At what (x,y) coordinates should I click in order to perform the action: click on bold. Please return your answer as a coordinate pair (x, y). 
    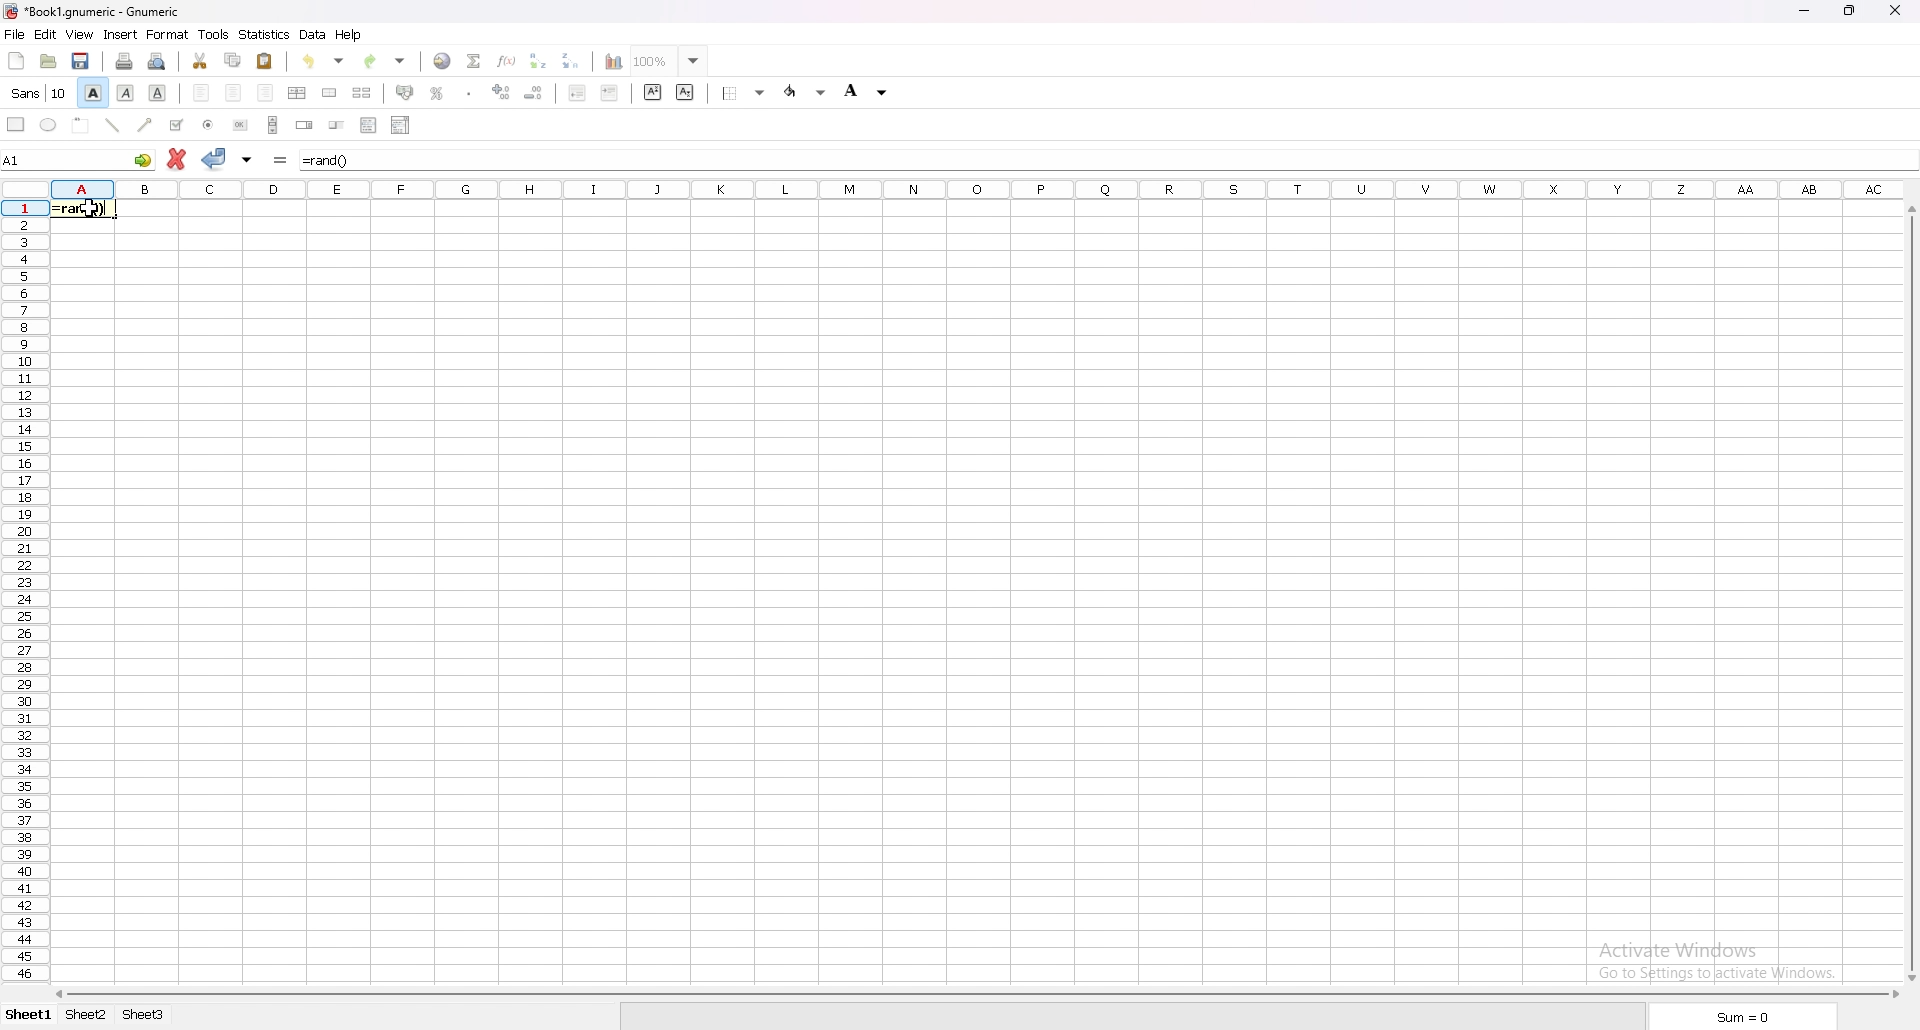
    Looking at the image, I should click on (93, 92).